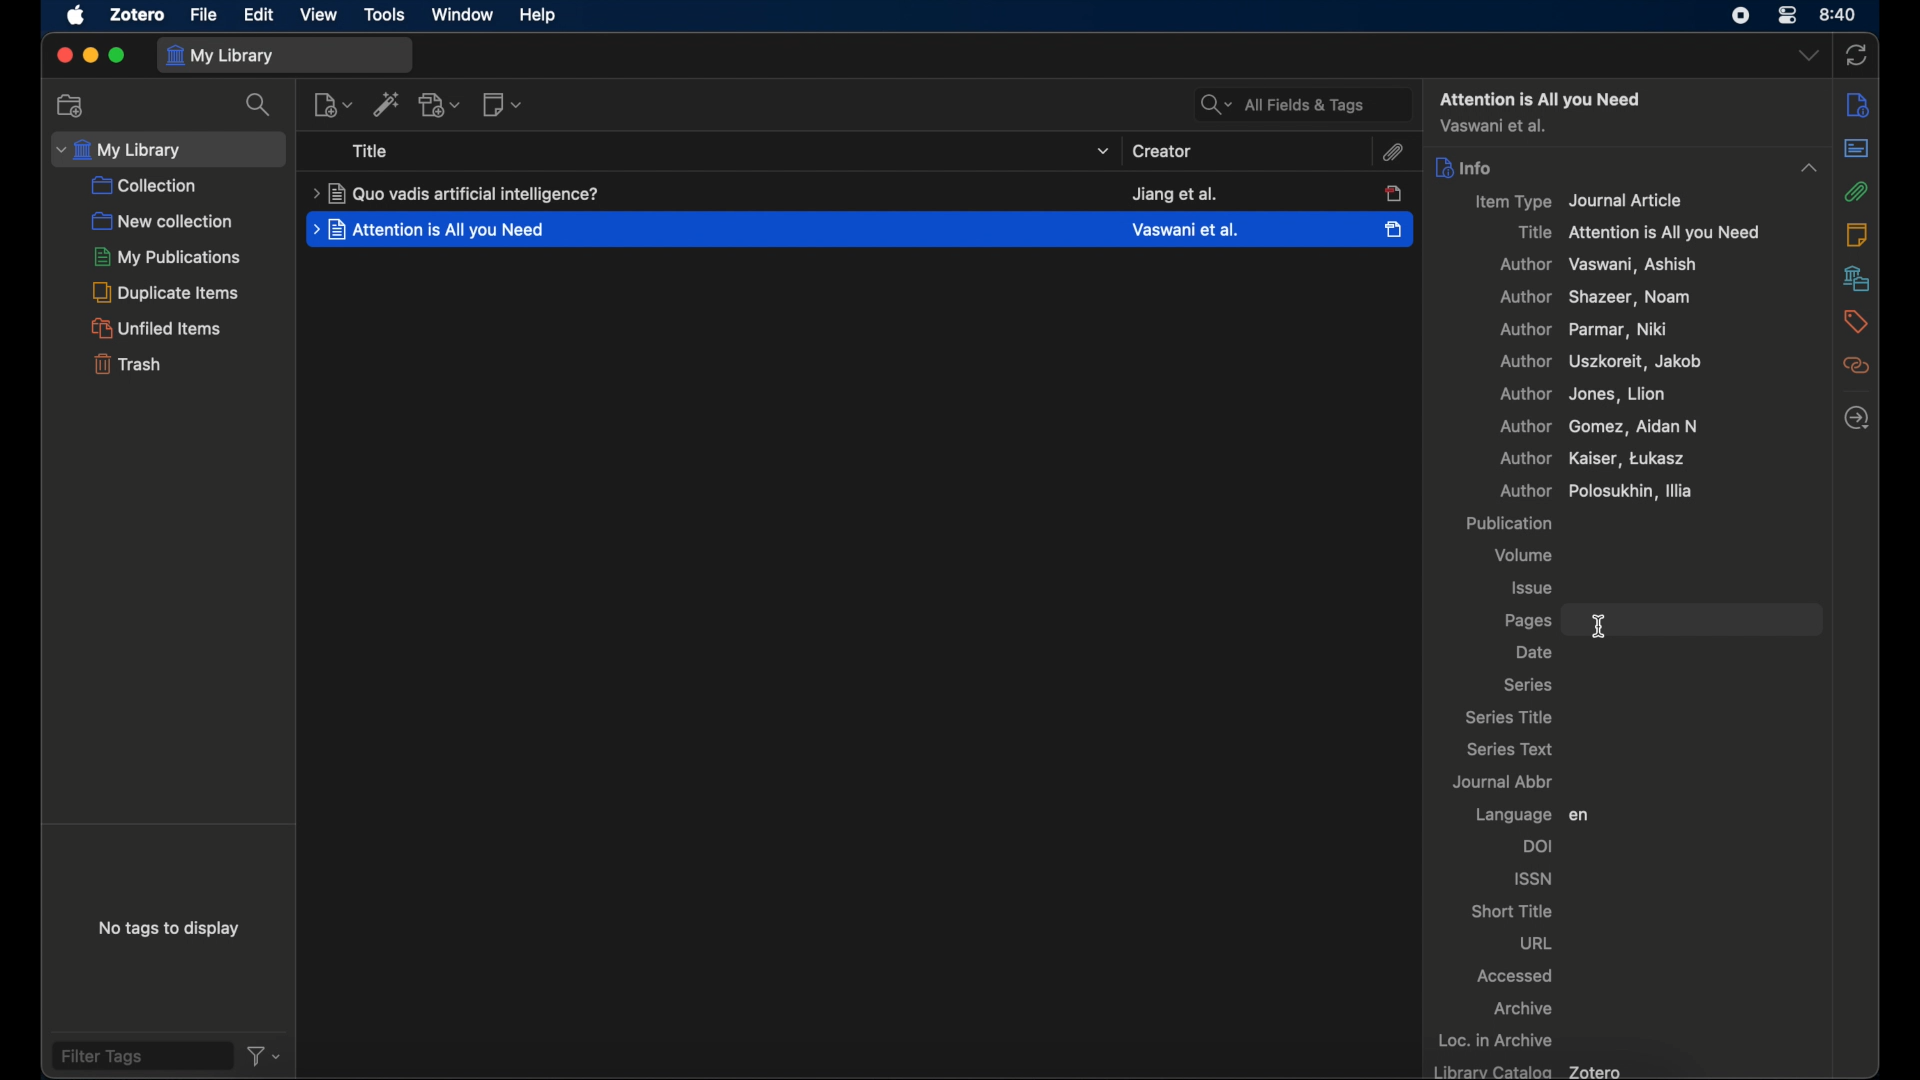 The width and height of the screenshot is (1920, 1080). What do you see at coordinates (138, 16) in the screenshot?
I see `zotero` at bounding box center [138, 16].